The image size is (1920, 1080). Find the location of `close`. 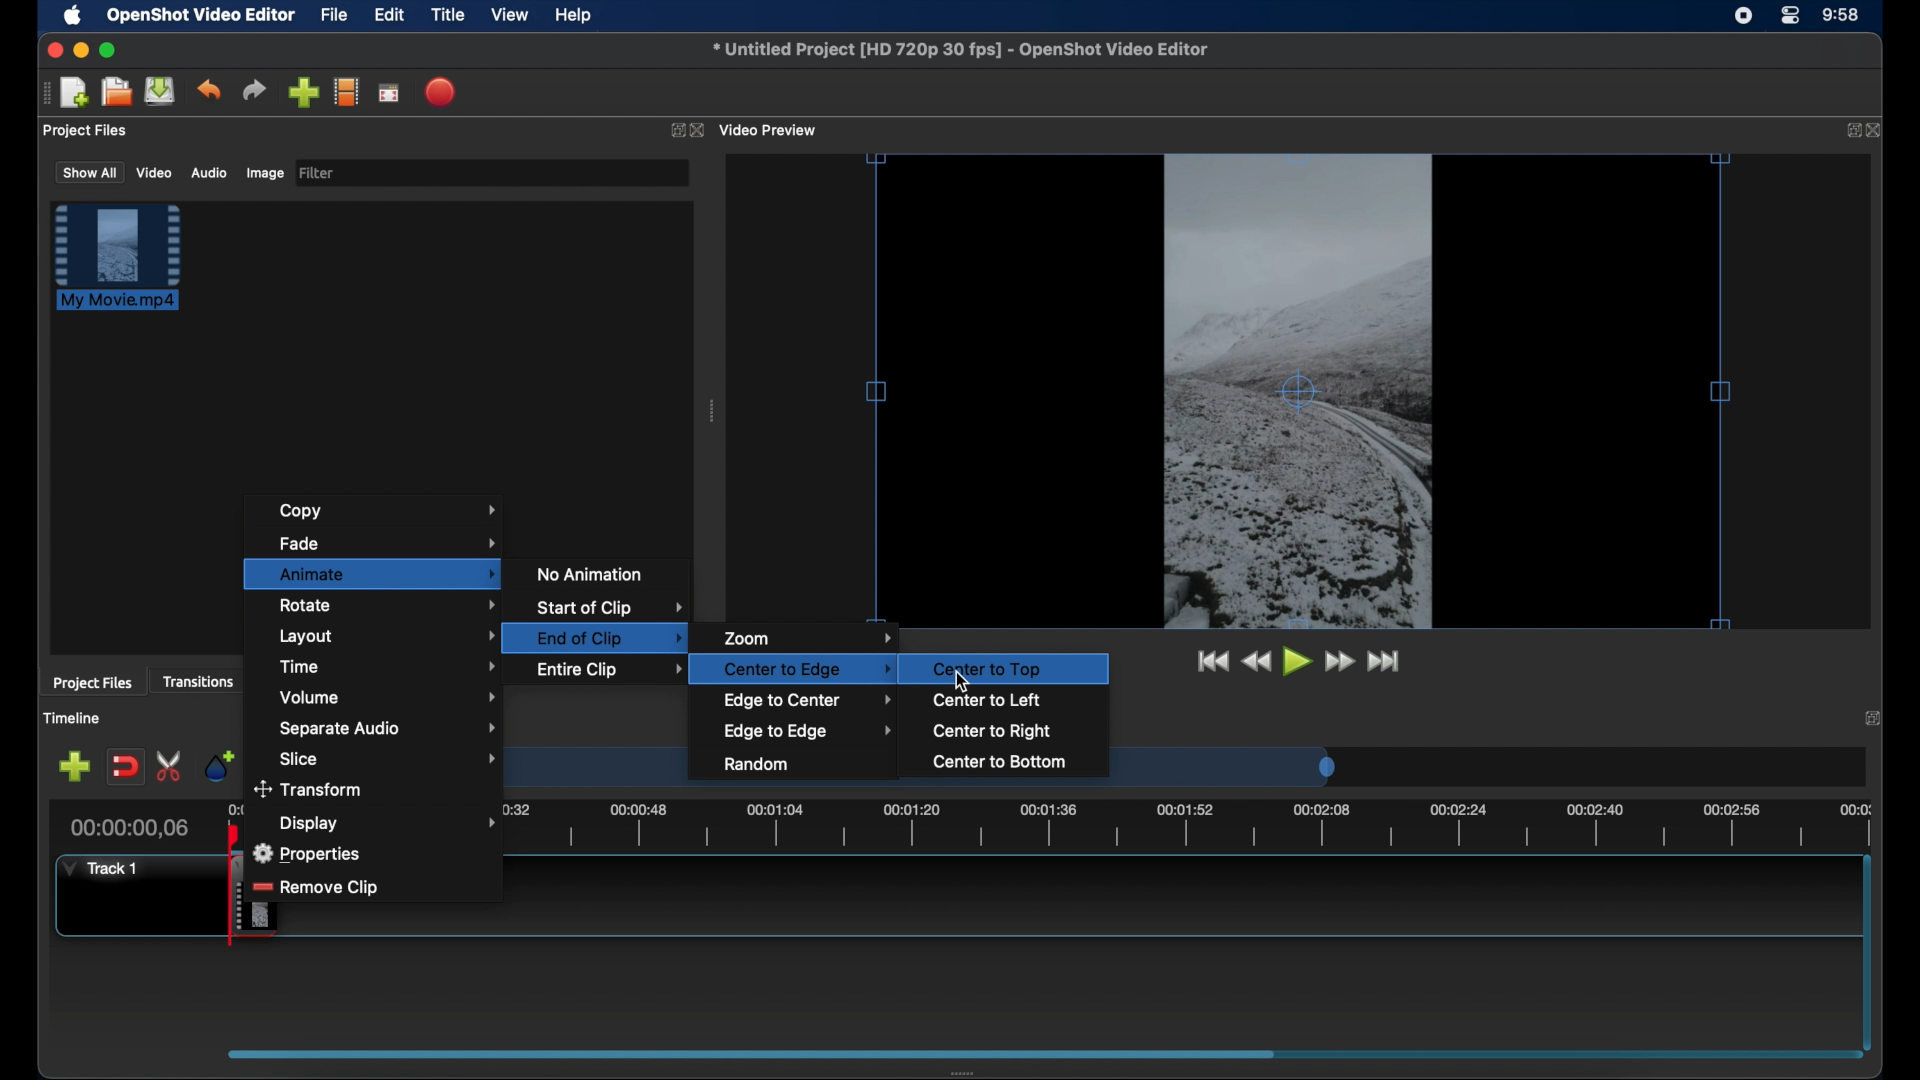

close is located at coordinates (1876, 130).